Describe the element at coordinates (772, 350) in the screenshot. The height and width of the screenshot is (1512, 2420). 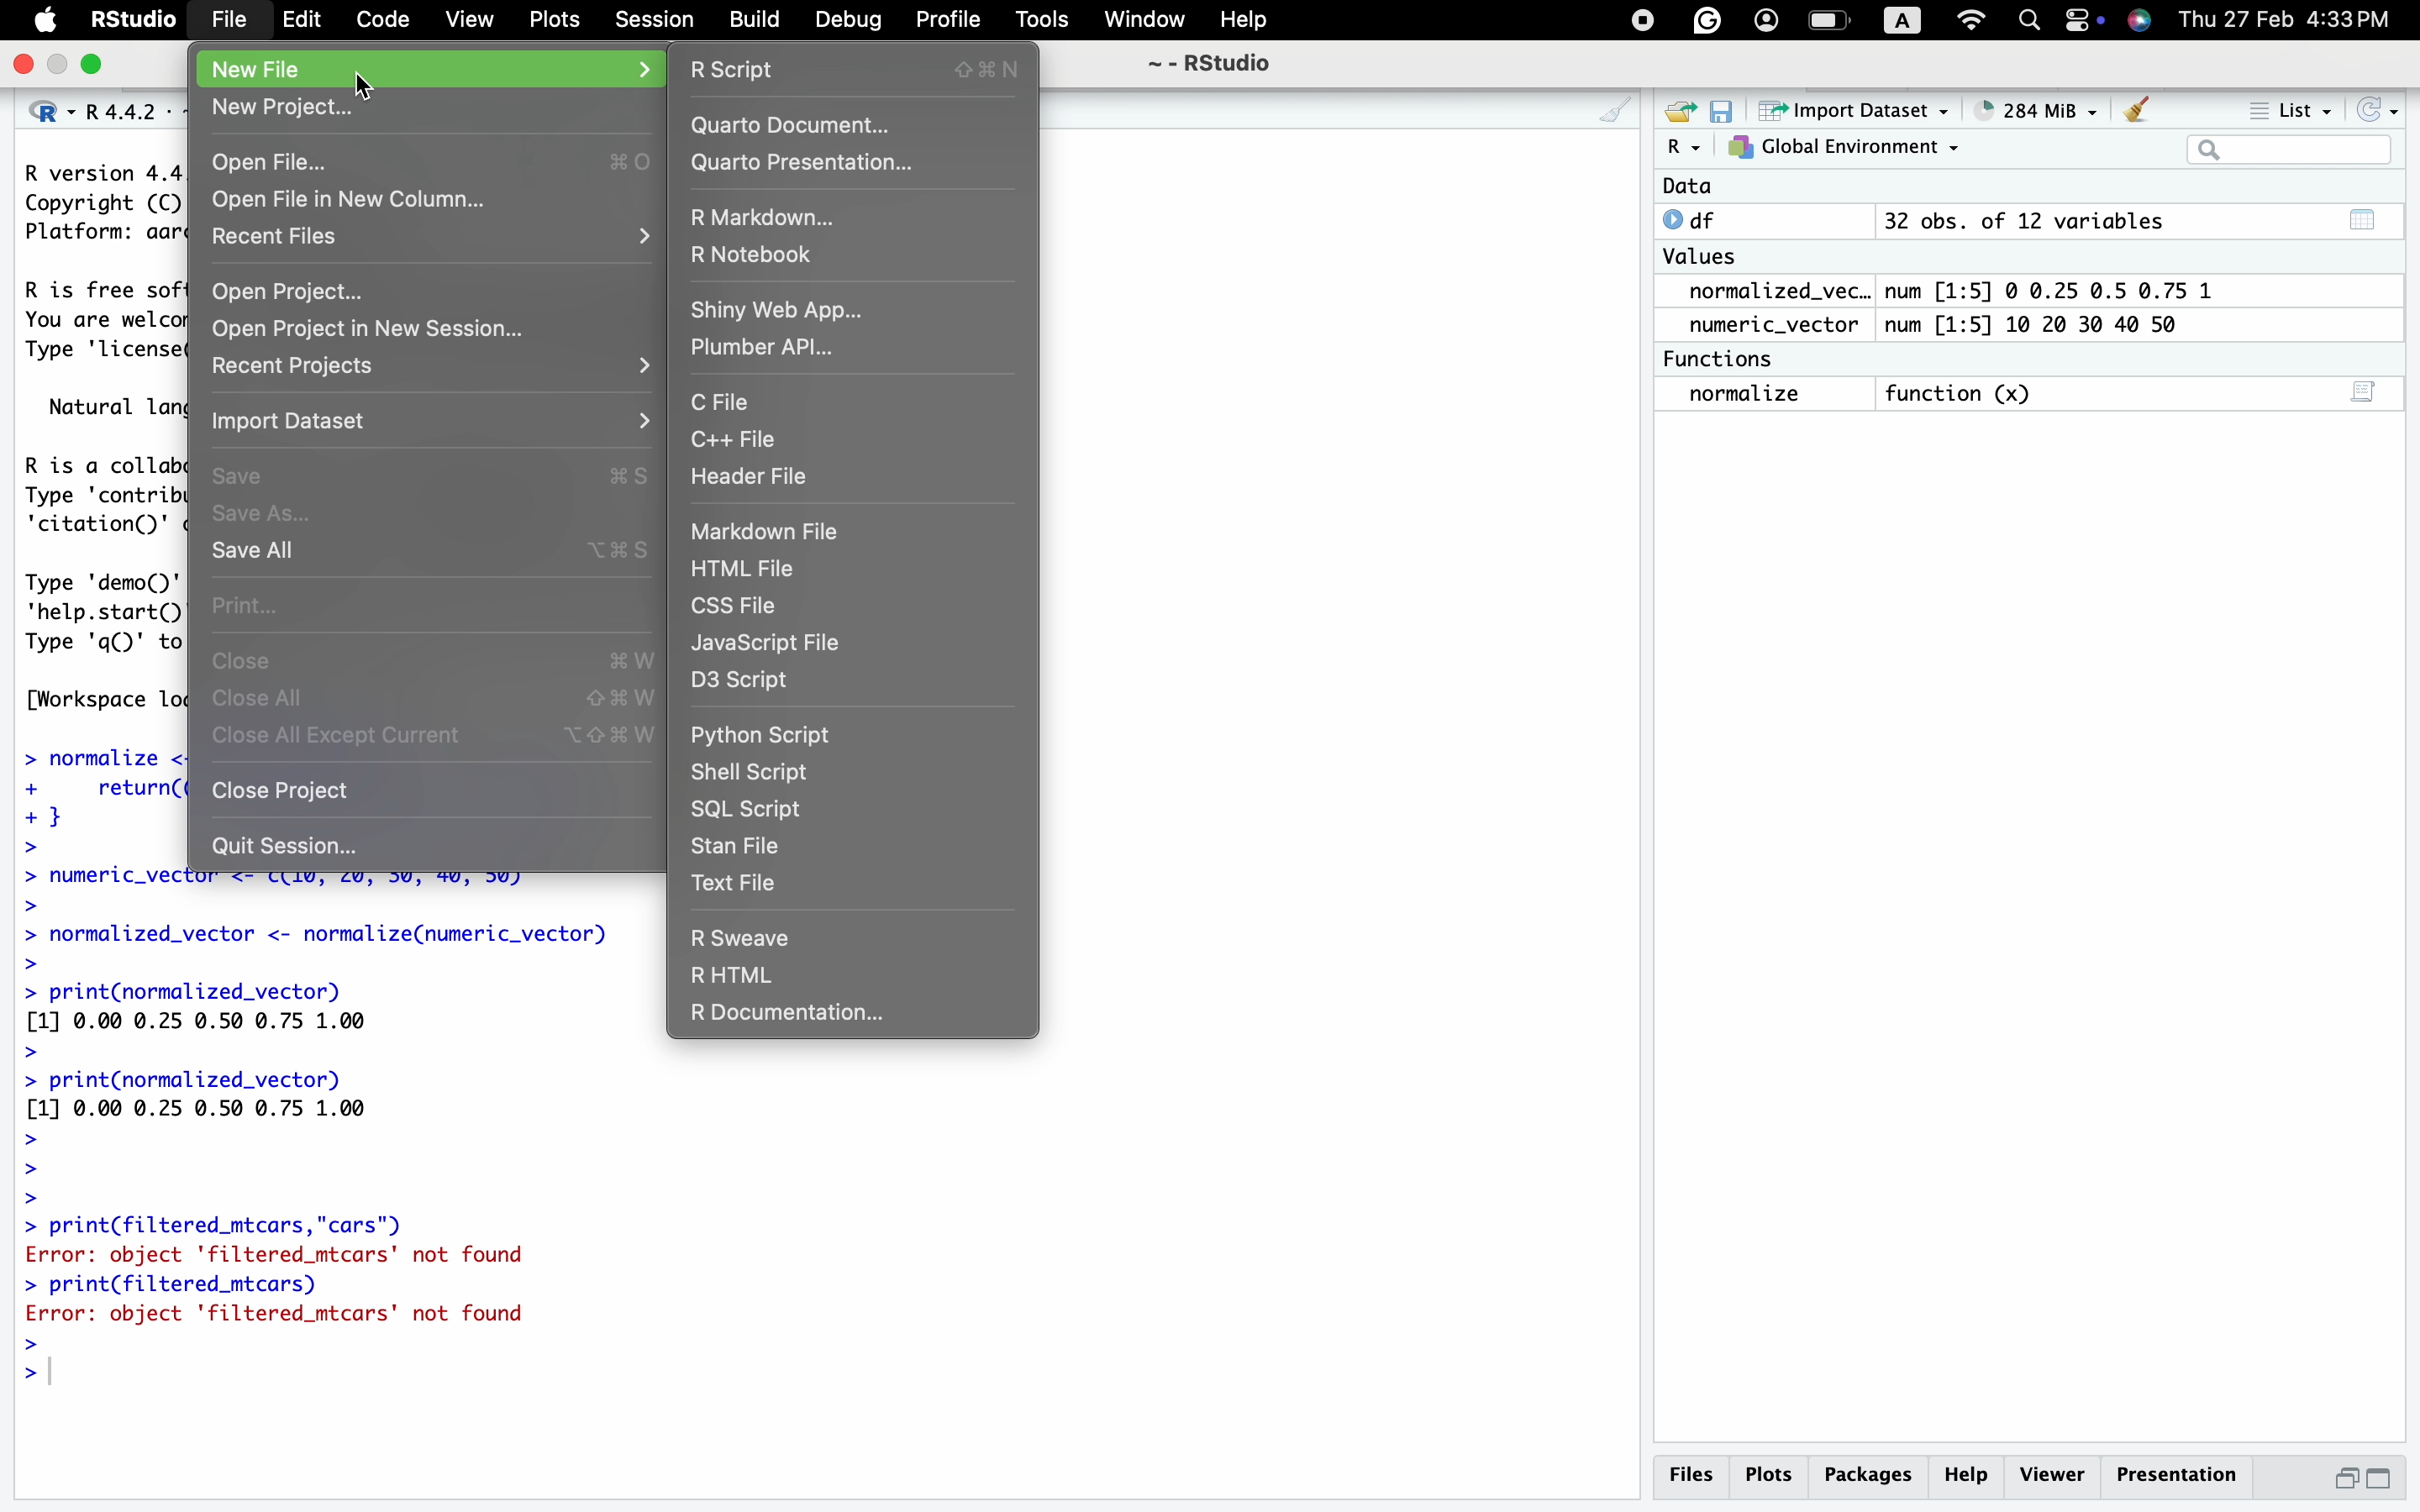
I see `Plumber API...` at that location.